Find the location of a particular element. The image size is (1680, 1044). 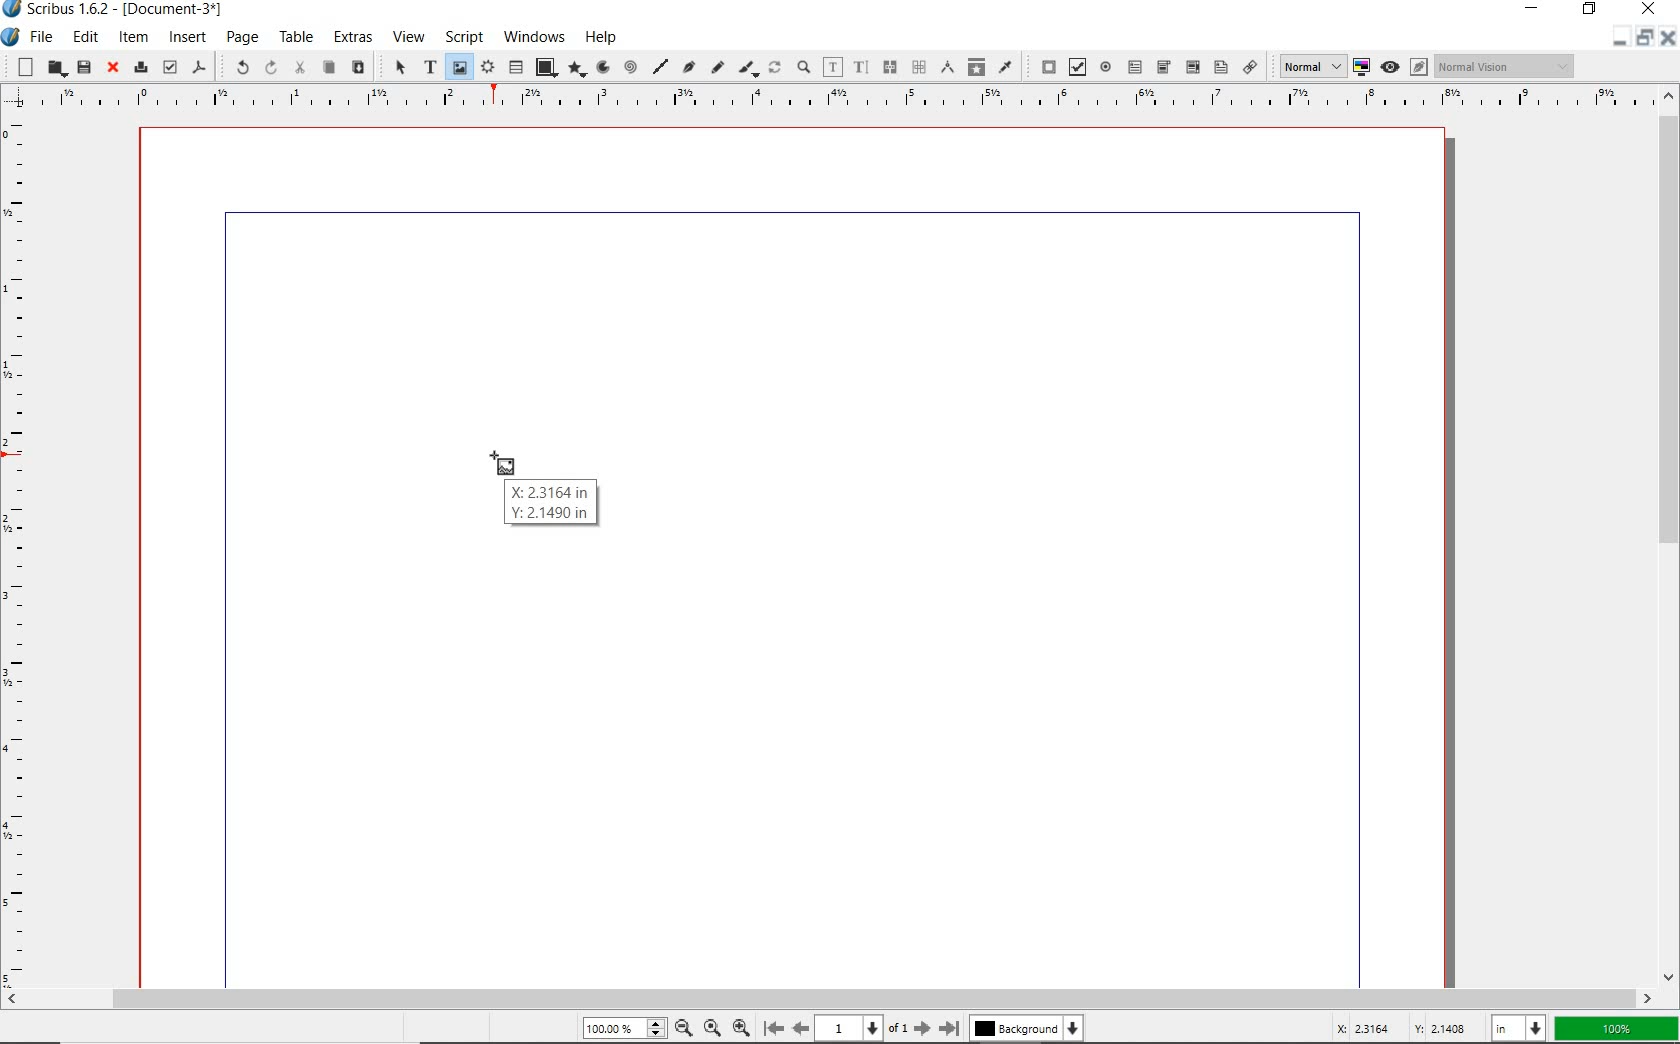

select image preview quality is located at coordinates (1310, 67).